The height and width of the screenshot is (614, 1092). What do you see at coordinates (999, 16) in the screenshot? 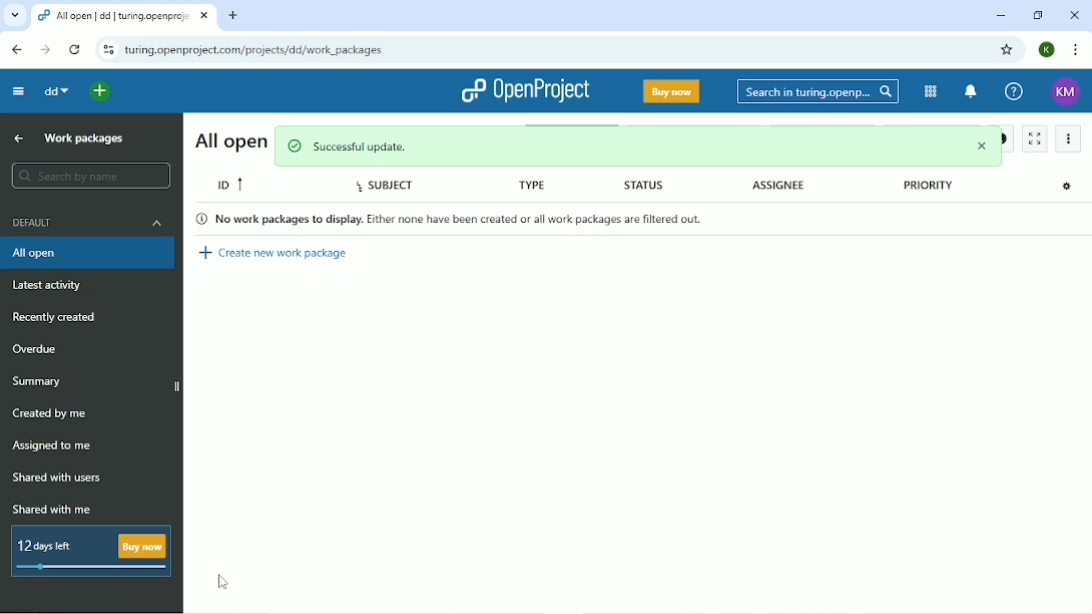
I see `Minimize` at bounding box center [999, 16].